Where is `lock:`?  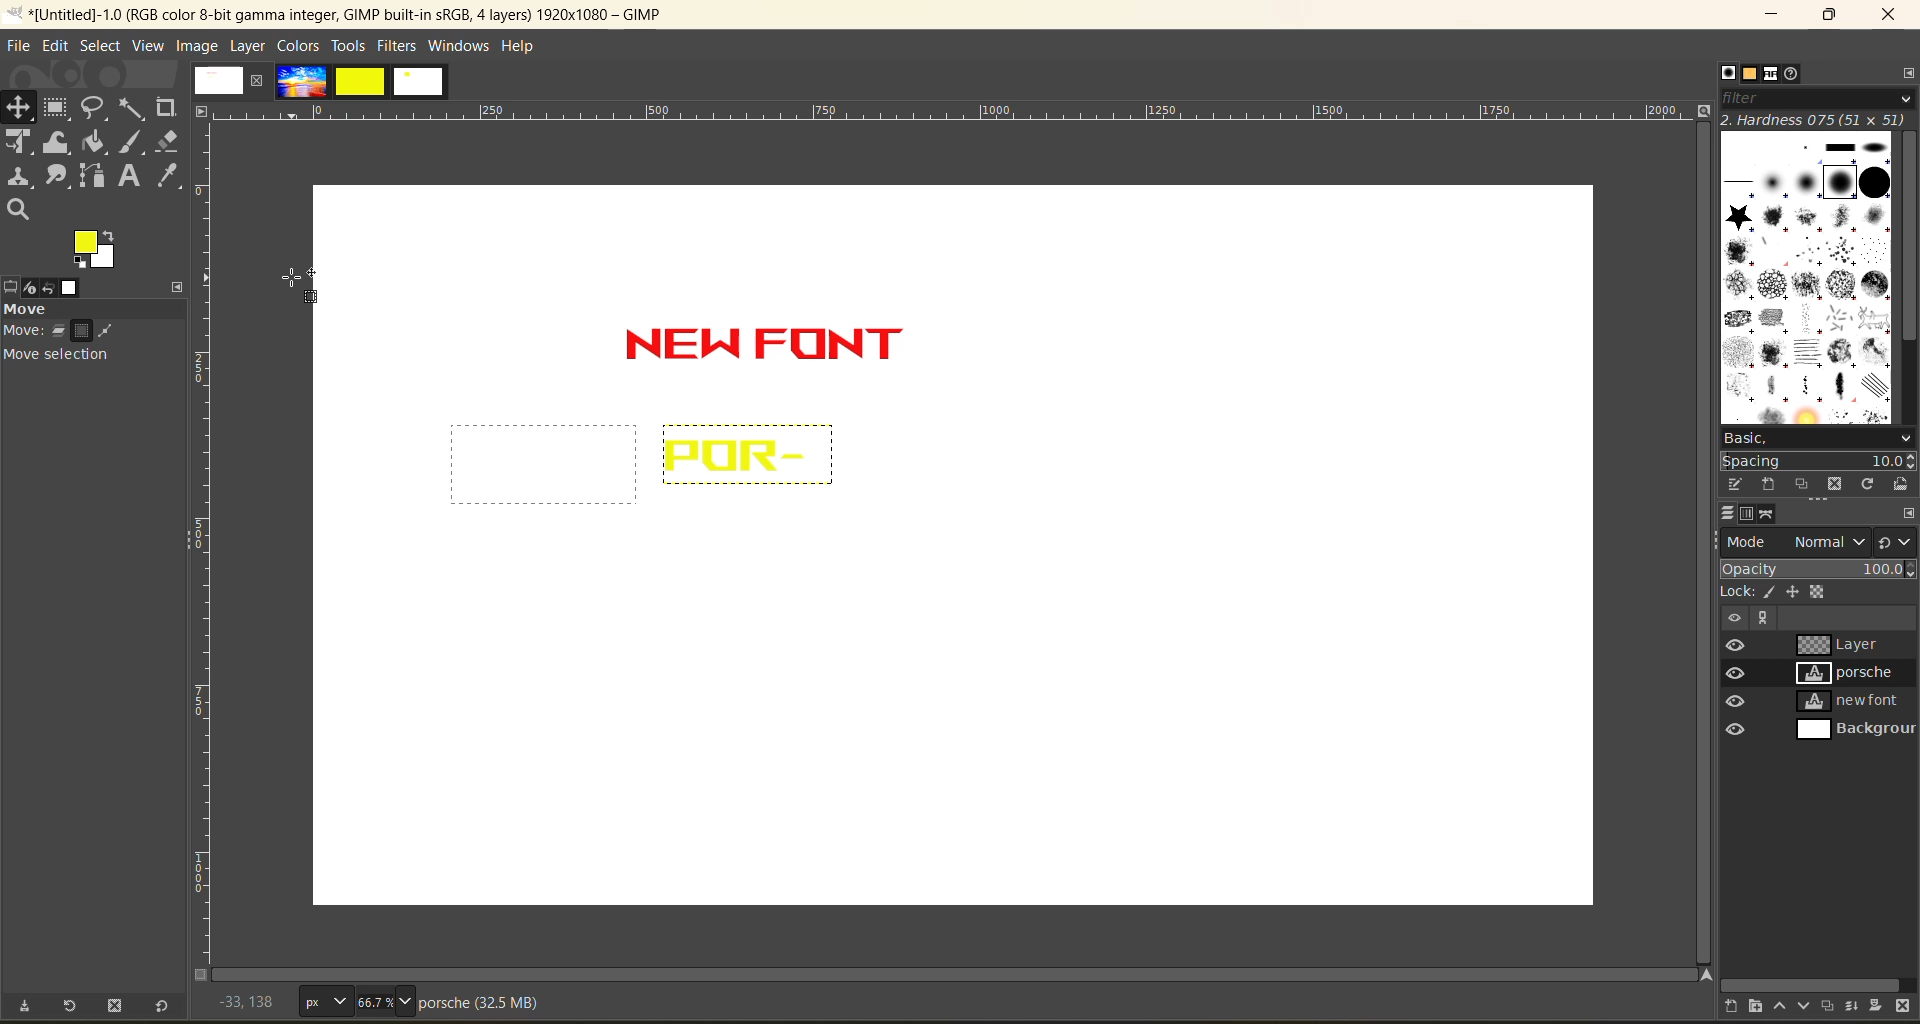 lock: is located at coordinates (1729, 593).